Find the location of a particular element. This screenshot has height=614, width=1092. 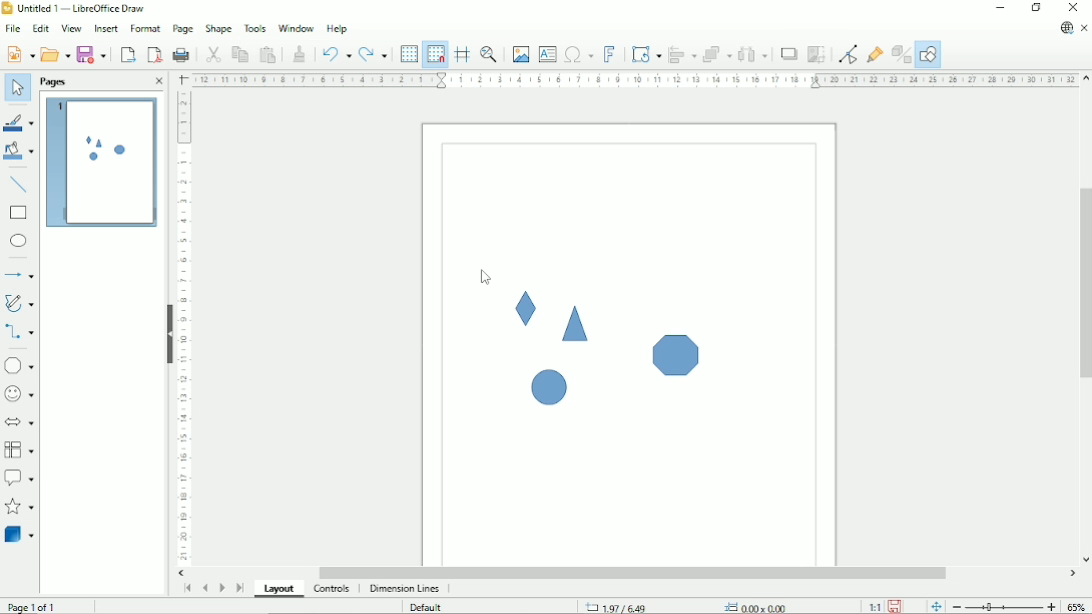

insert fontwork text is located at coordinates (610, 54).